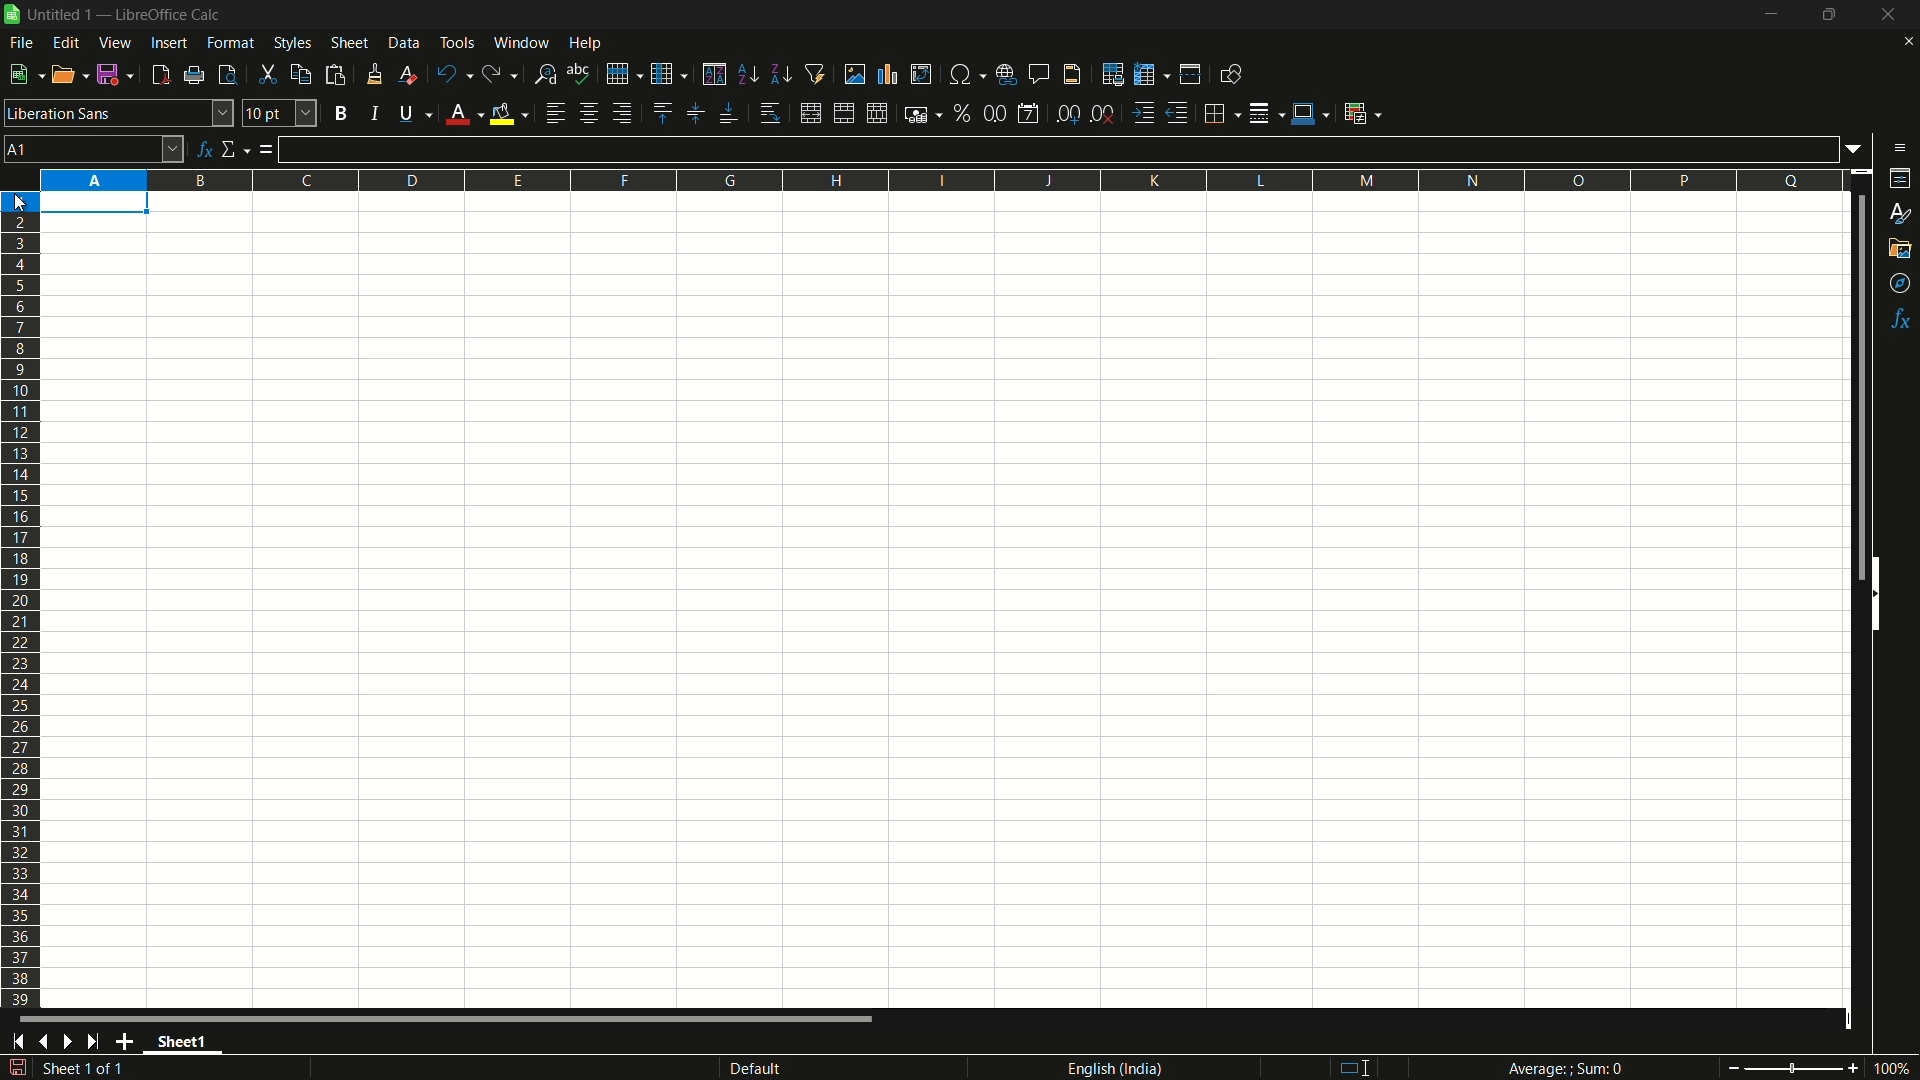 This screenshot has width=1920, height=1080. What do you see at coordinates (1028, 114) in the screenshot?
I see `format as date` at bounding box center [1028, 114].